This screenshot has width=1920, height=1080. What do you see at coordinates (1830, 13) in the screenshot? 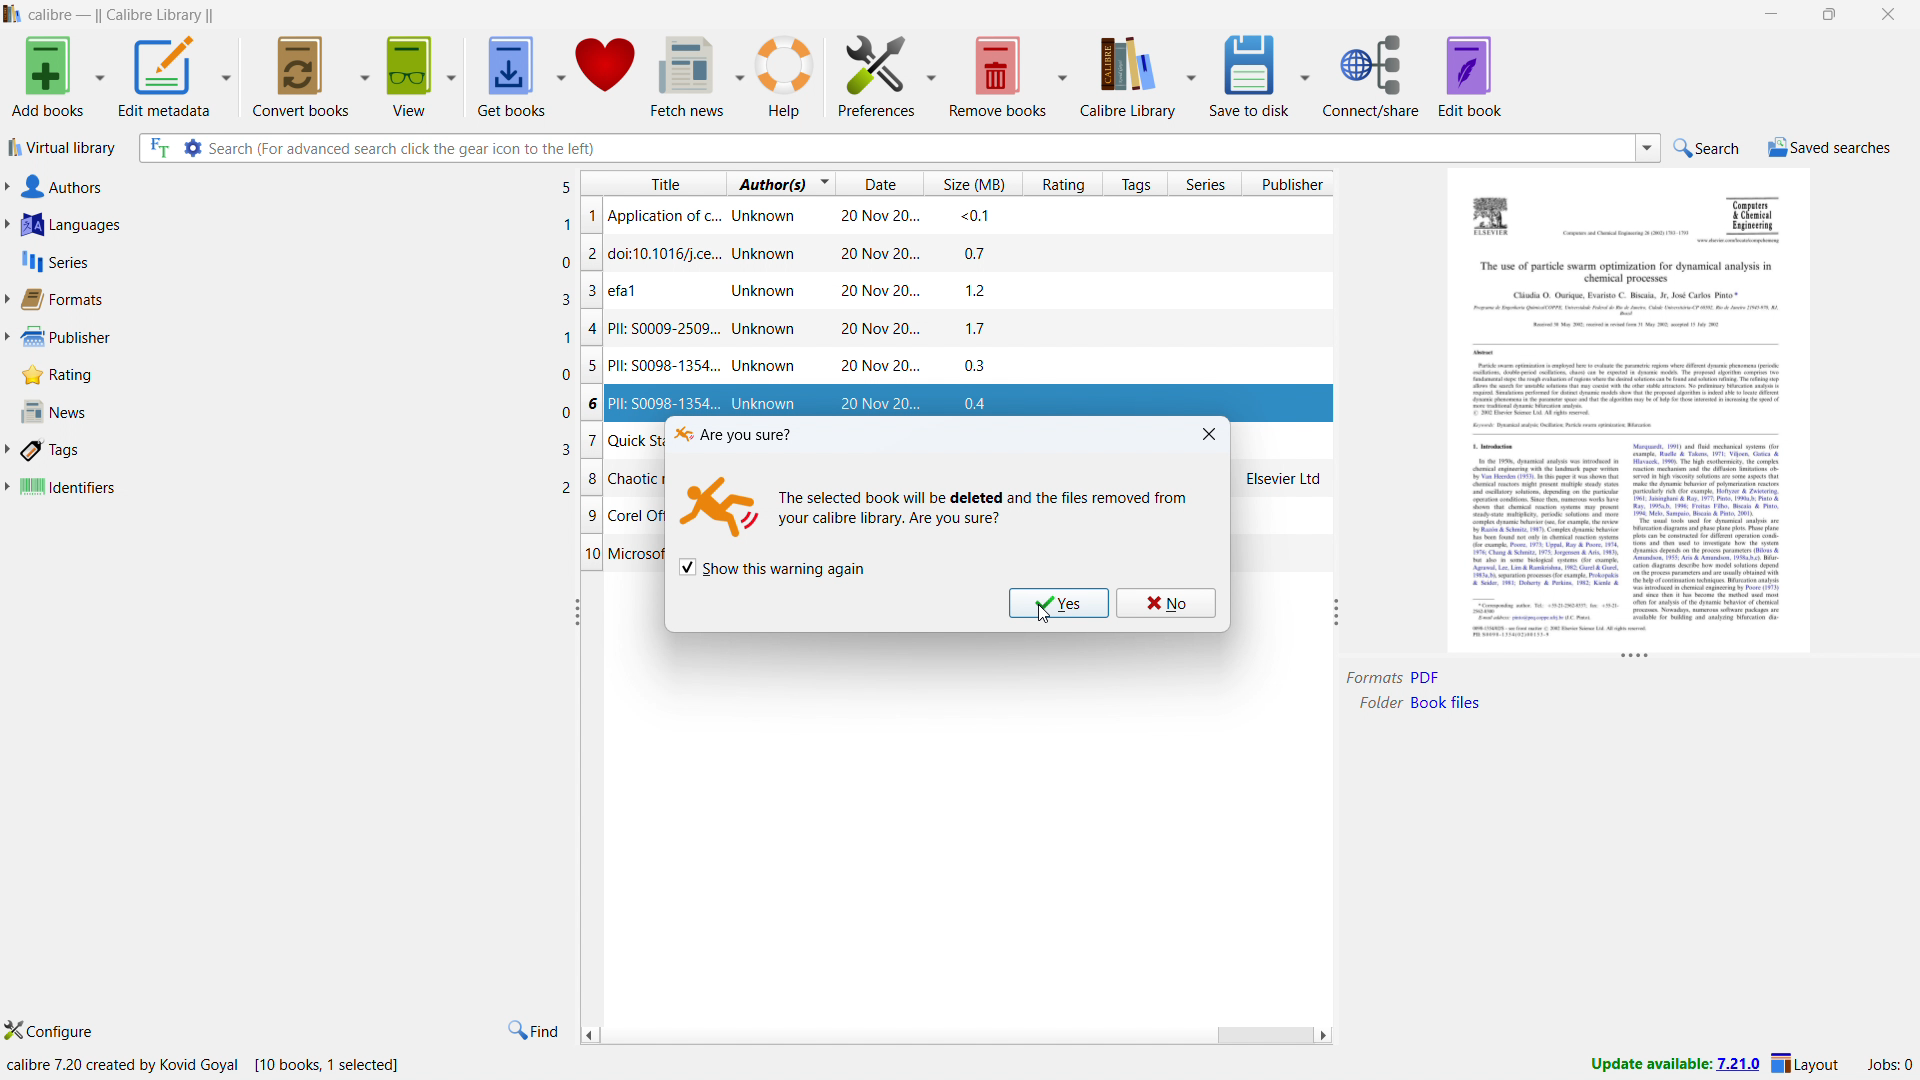
I see `maximize` at bounding box center [1830, 13].